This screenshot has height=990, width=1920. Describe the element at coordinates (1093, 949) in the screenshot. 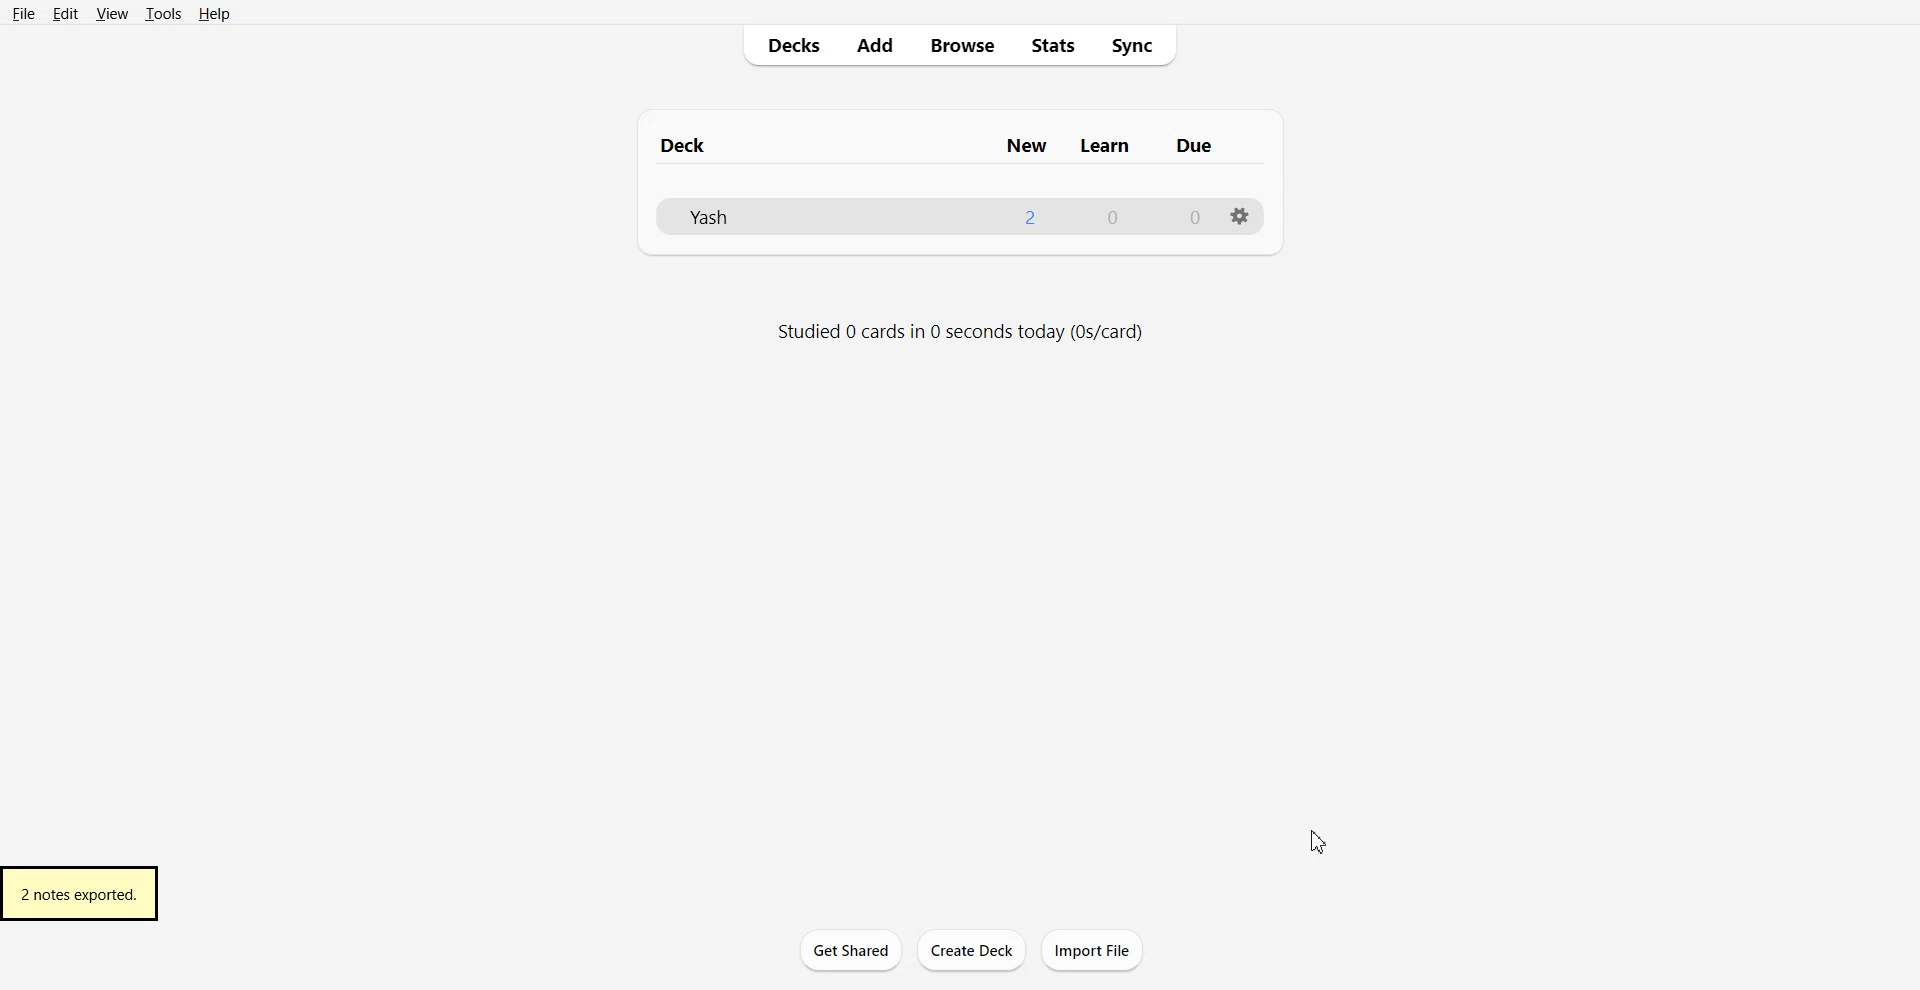

I see `Import File` at that location.